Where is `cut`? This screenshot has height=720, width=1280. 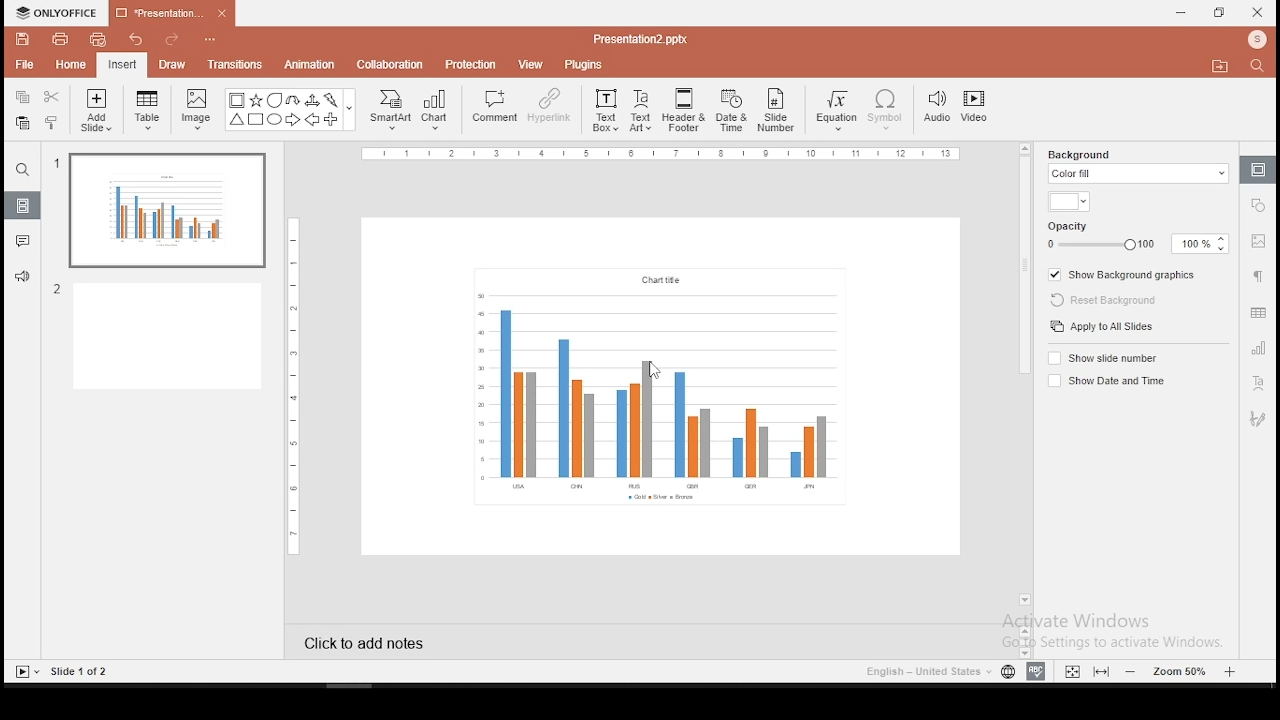 cut is located at coordinates (52, 97).